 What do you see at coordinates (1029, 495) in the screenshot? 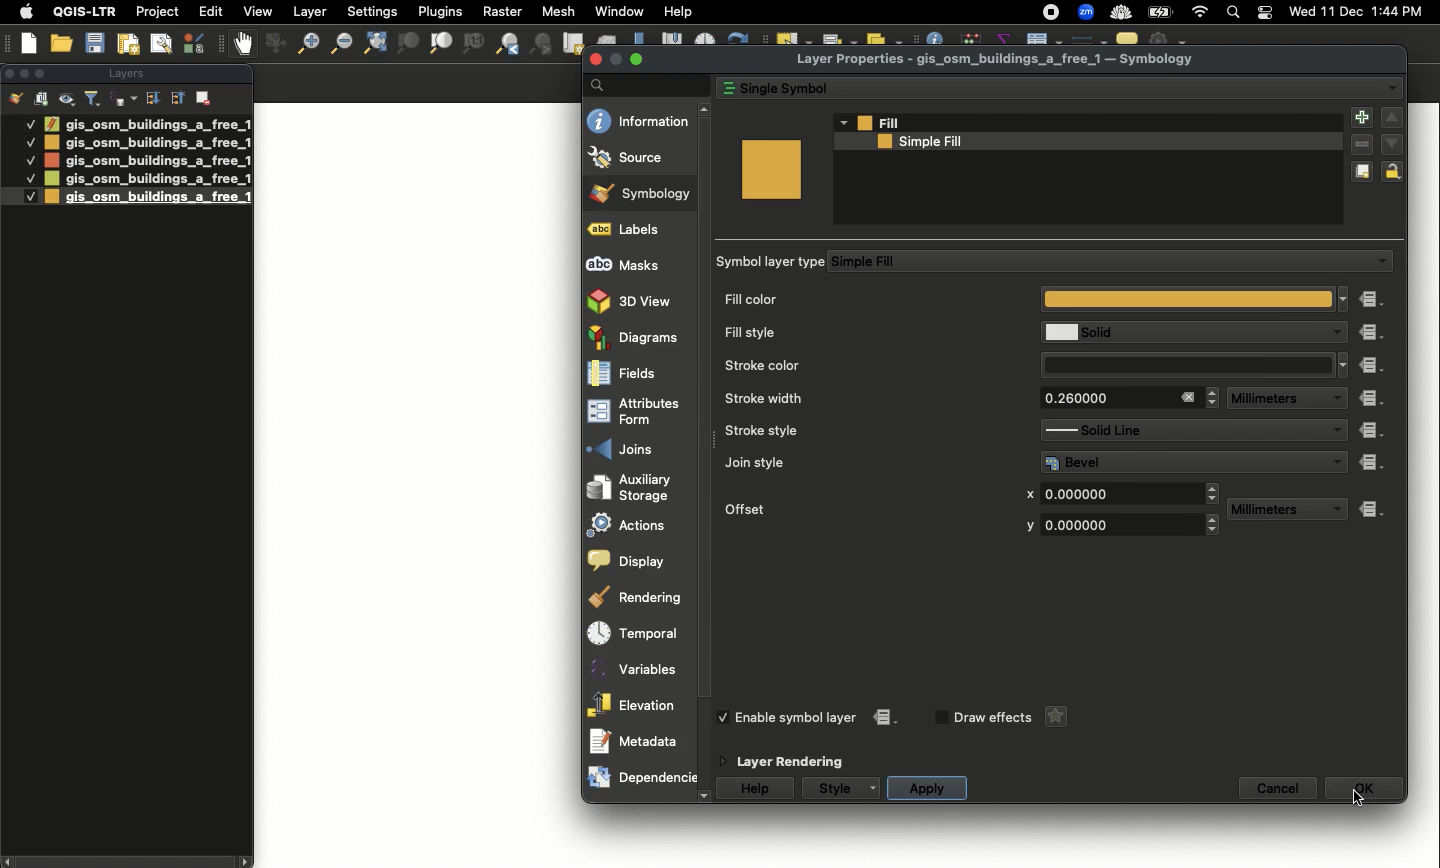
I see `x` at bounding box center [1029, 495].